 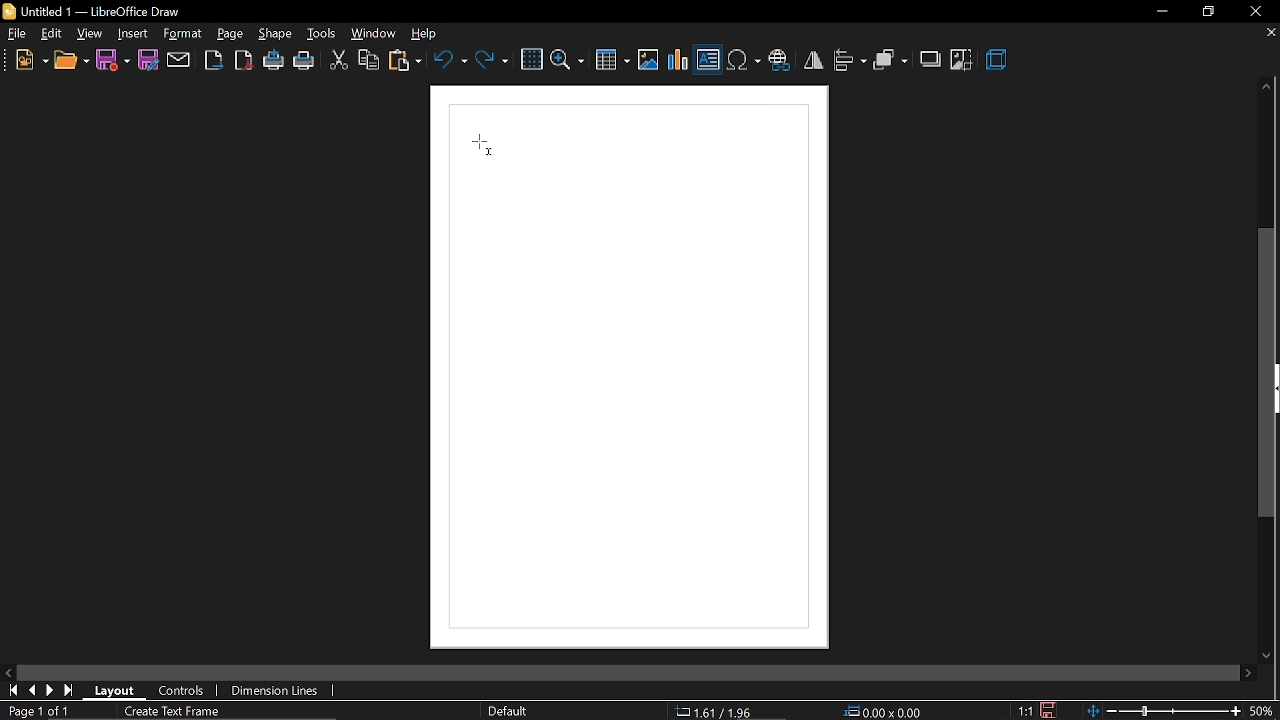 What do you see at coordinates (18, 36) in the screenshot?
I see `file` at bounding box center [18, 36].